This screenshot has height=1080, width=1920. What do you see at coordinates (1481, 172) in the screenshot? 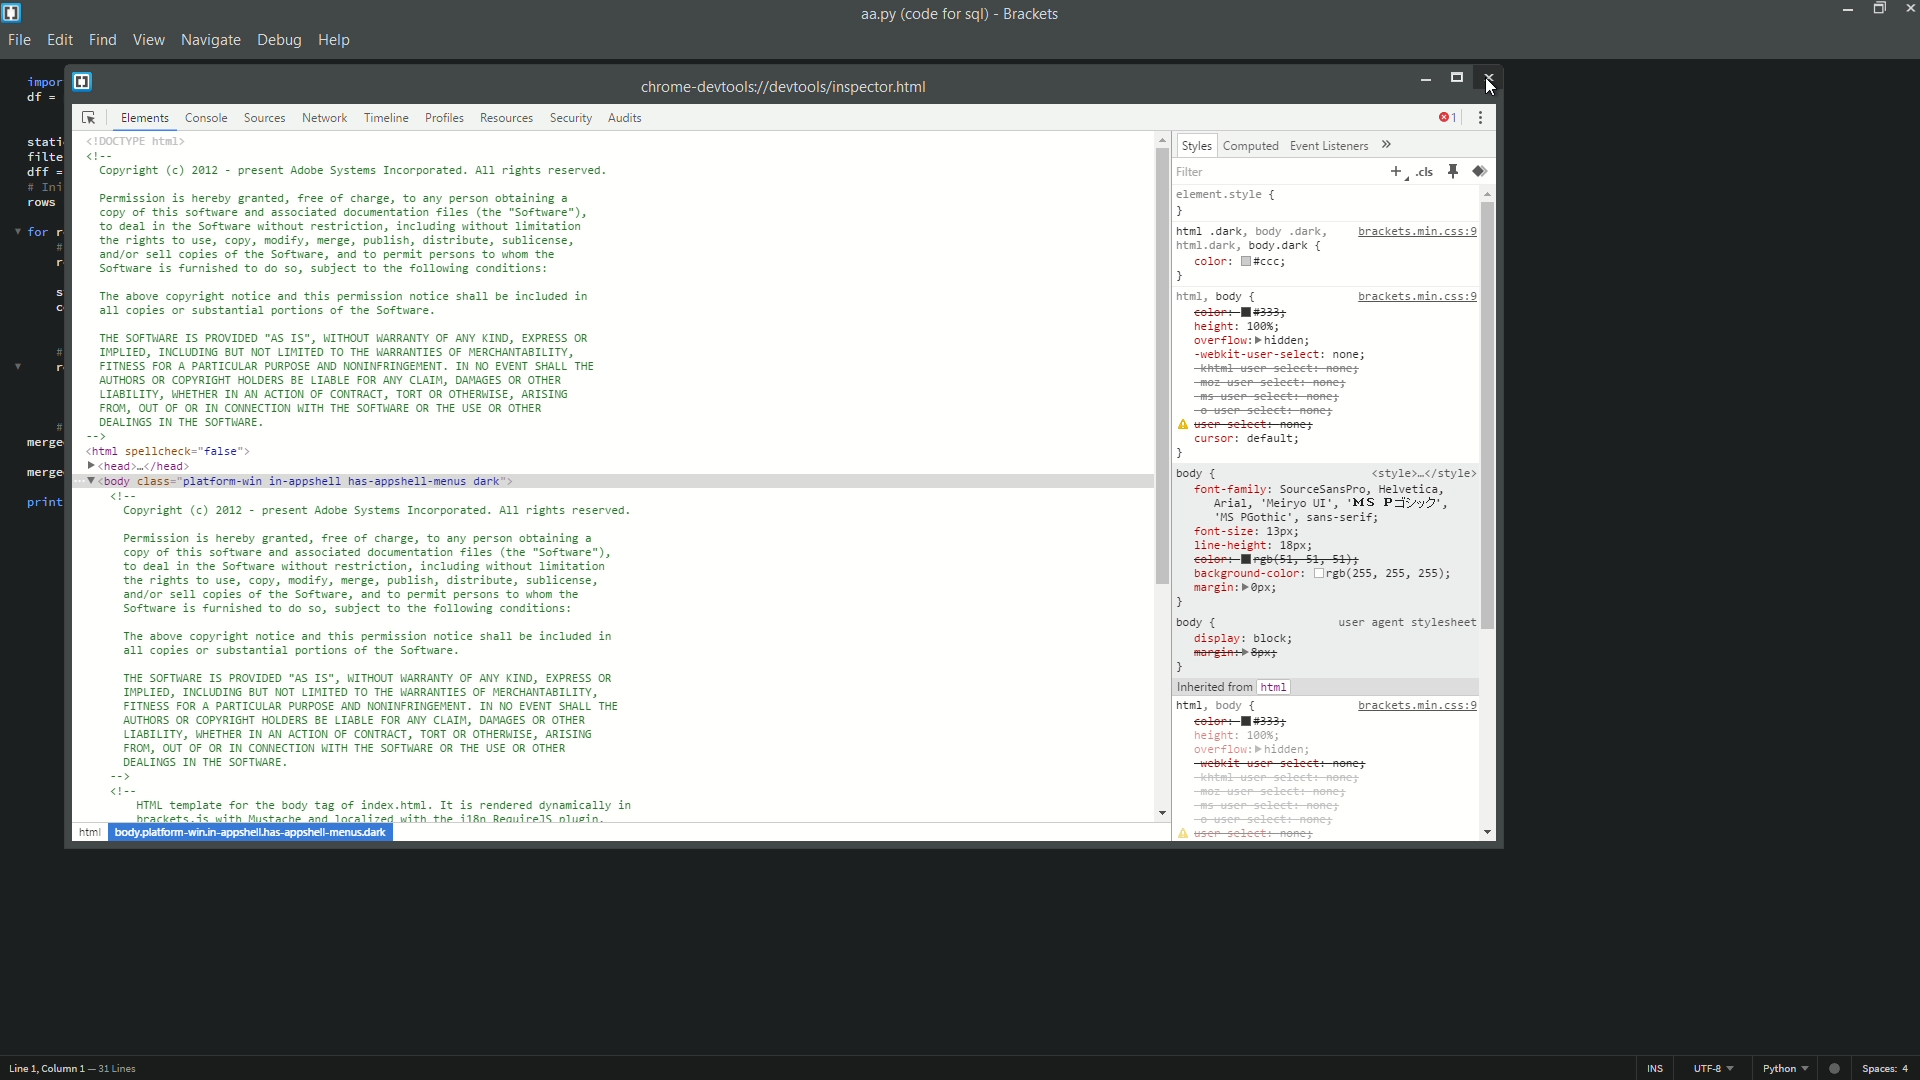
I see `animations` at bounding box center [1481, 172].